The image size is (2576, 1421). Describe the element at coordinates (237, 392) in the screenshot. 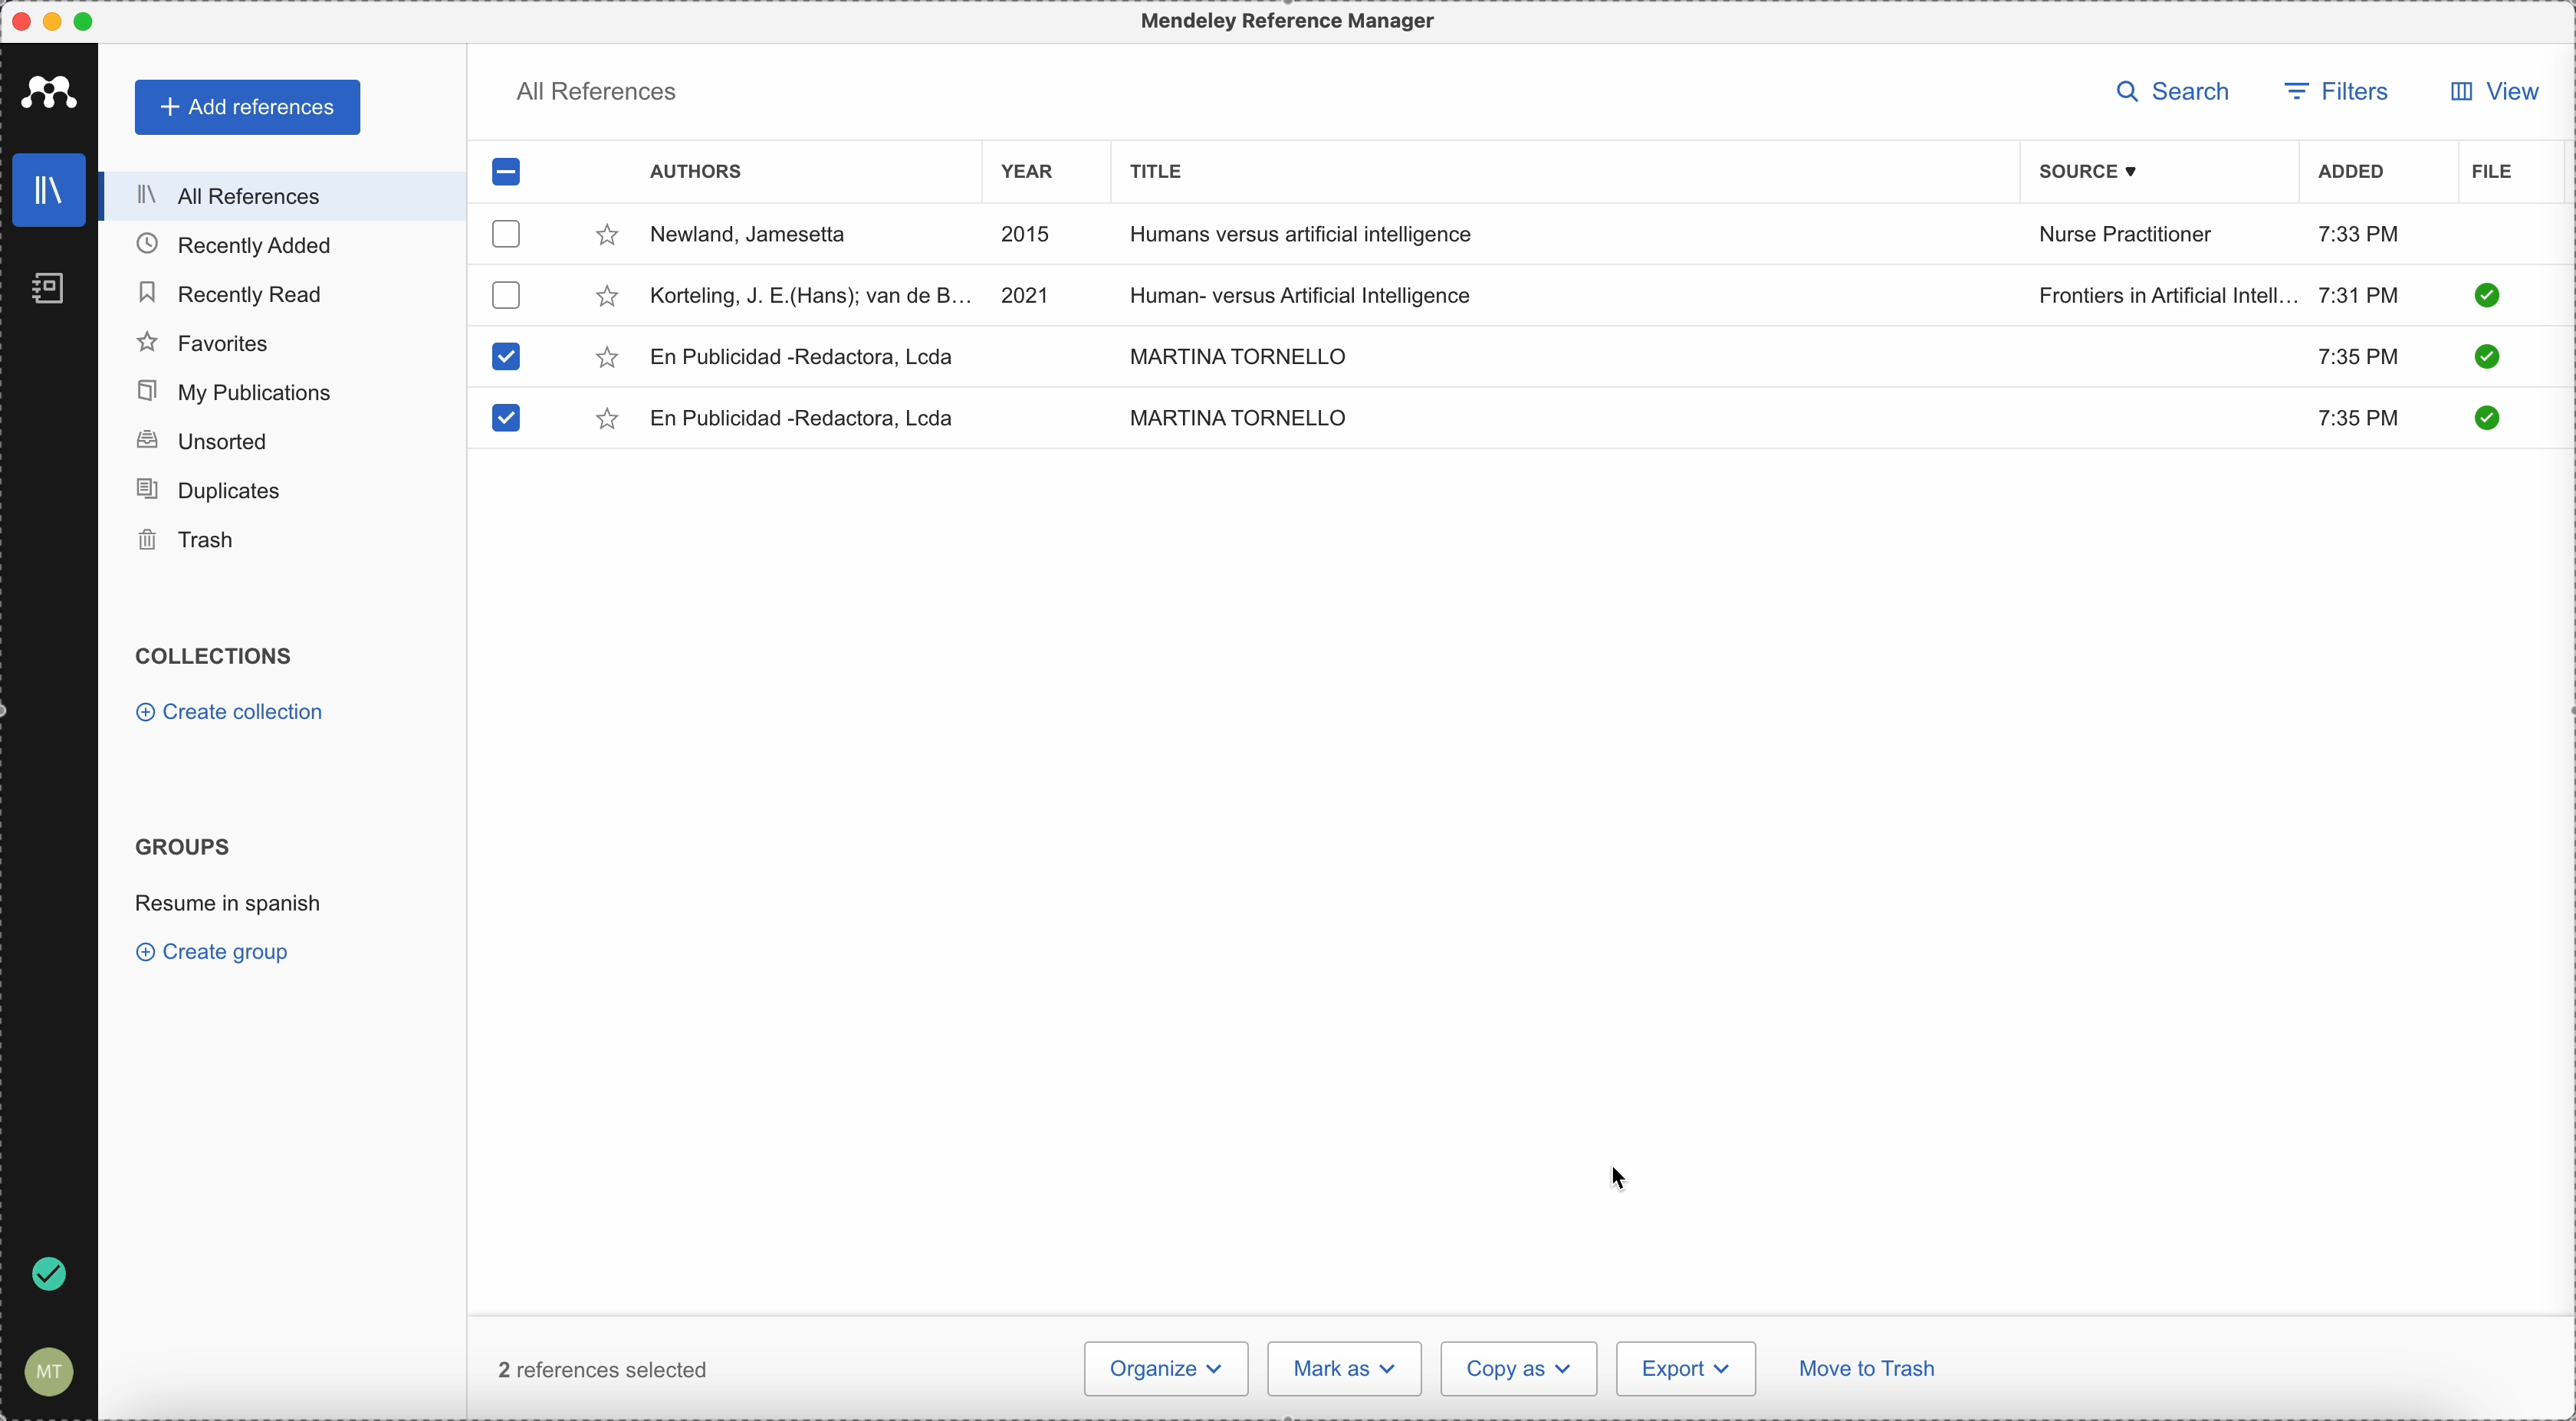

I see `my publications` at that location.